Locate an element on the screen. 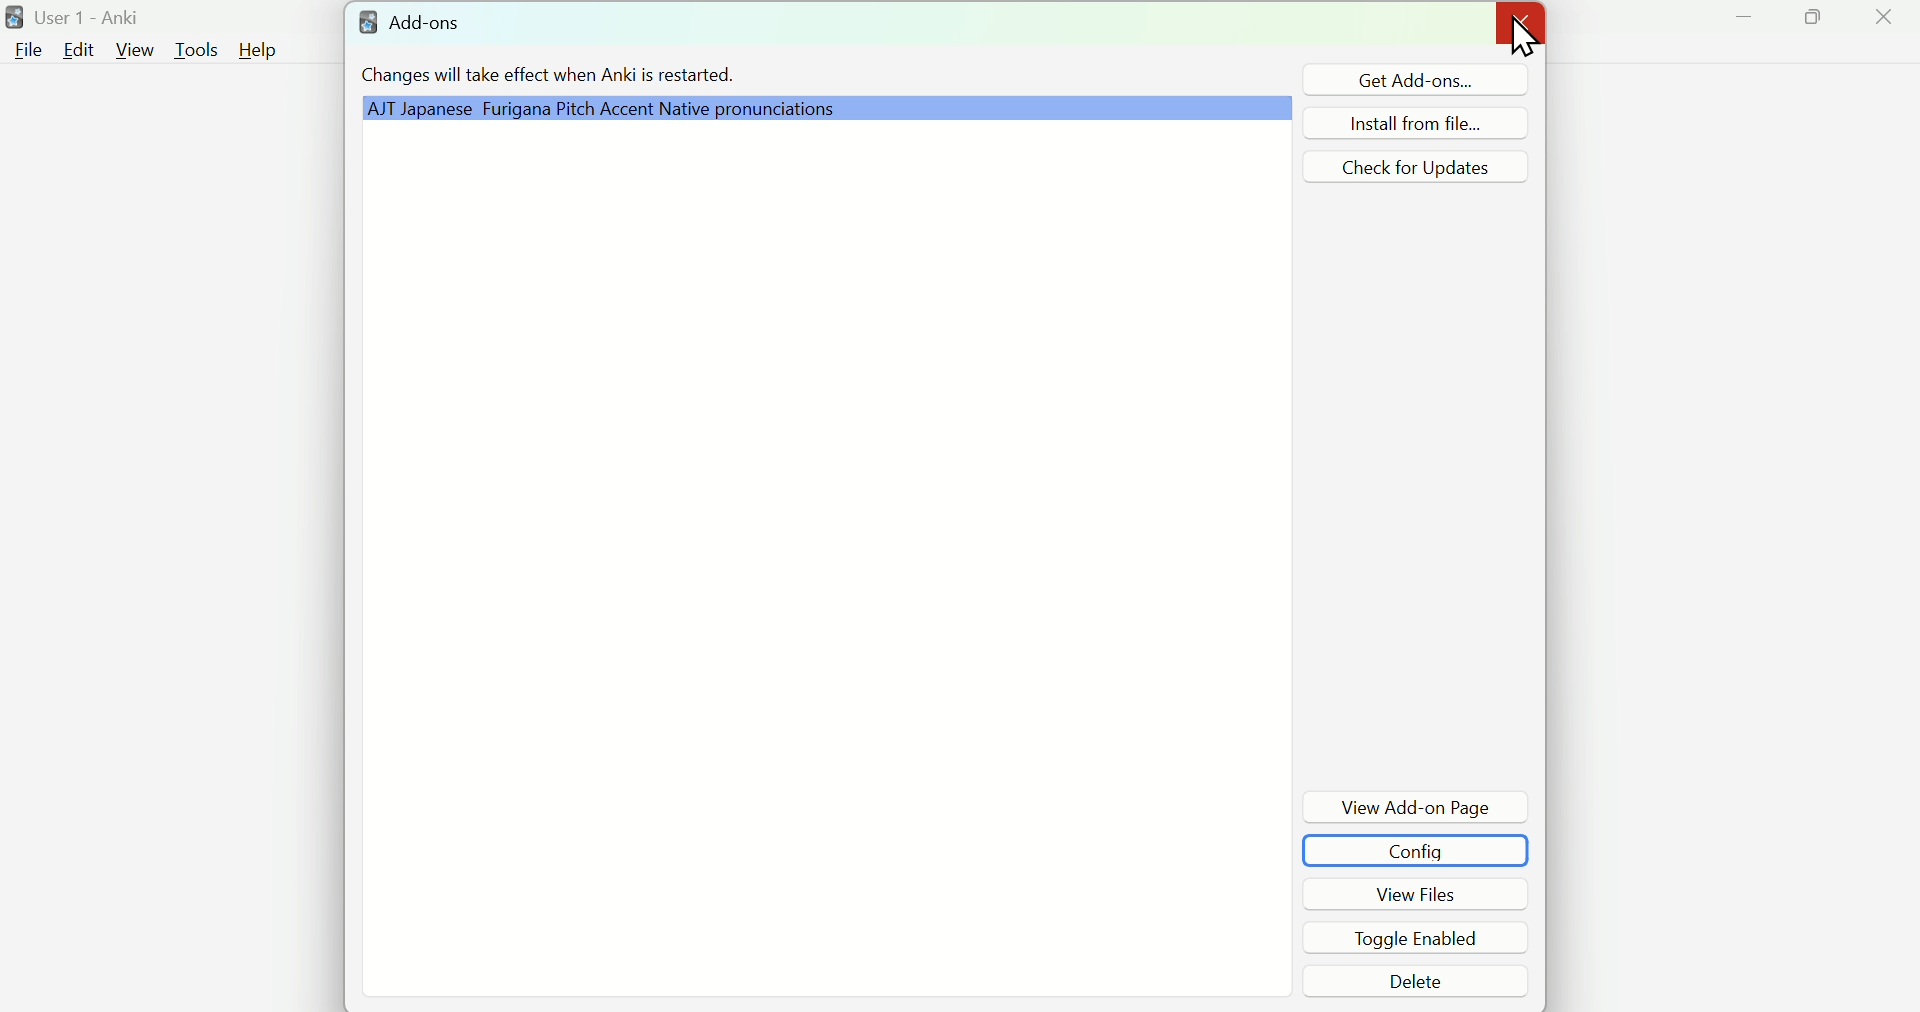  User 1 - Anki is located at coordinates (76, 16).